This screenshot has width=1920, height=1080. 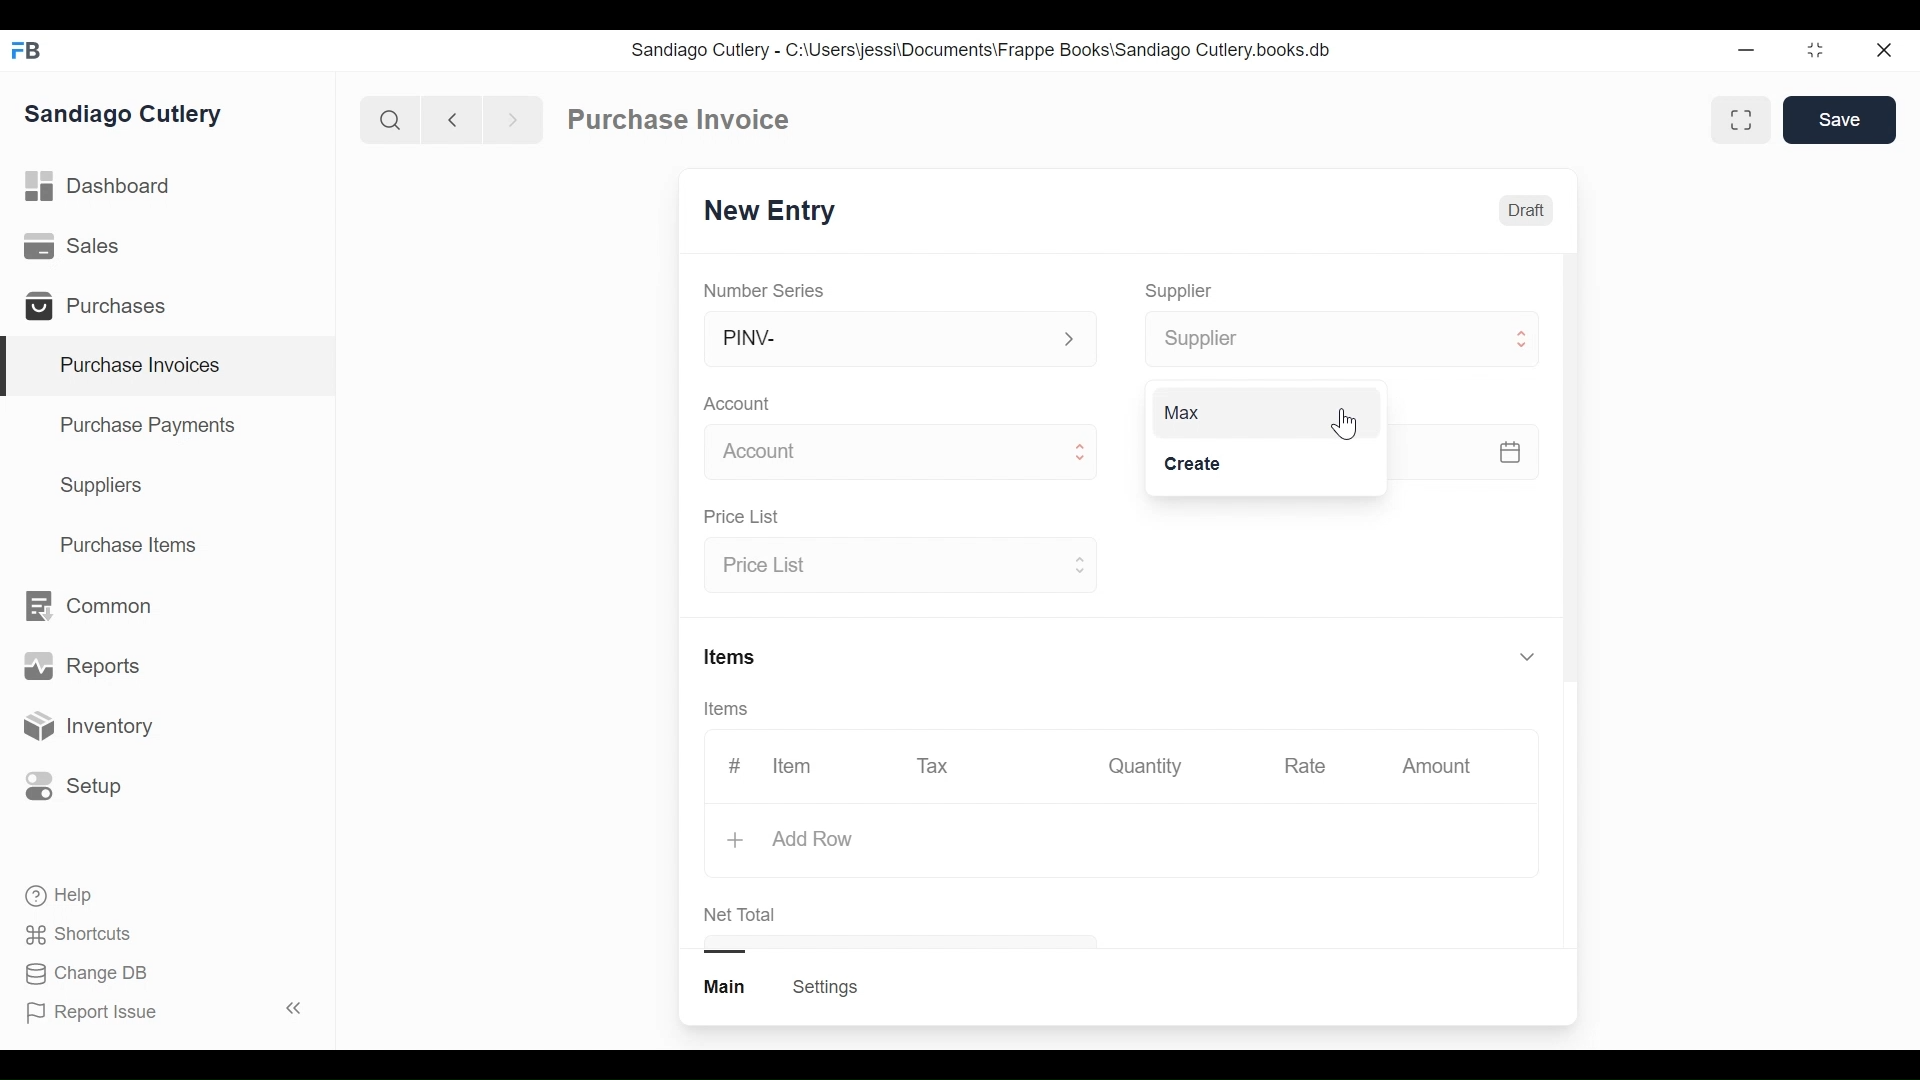 I want to click on Dashboard, so click(x=100, y=187).